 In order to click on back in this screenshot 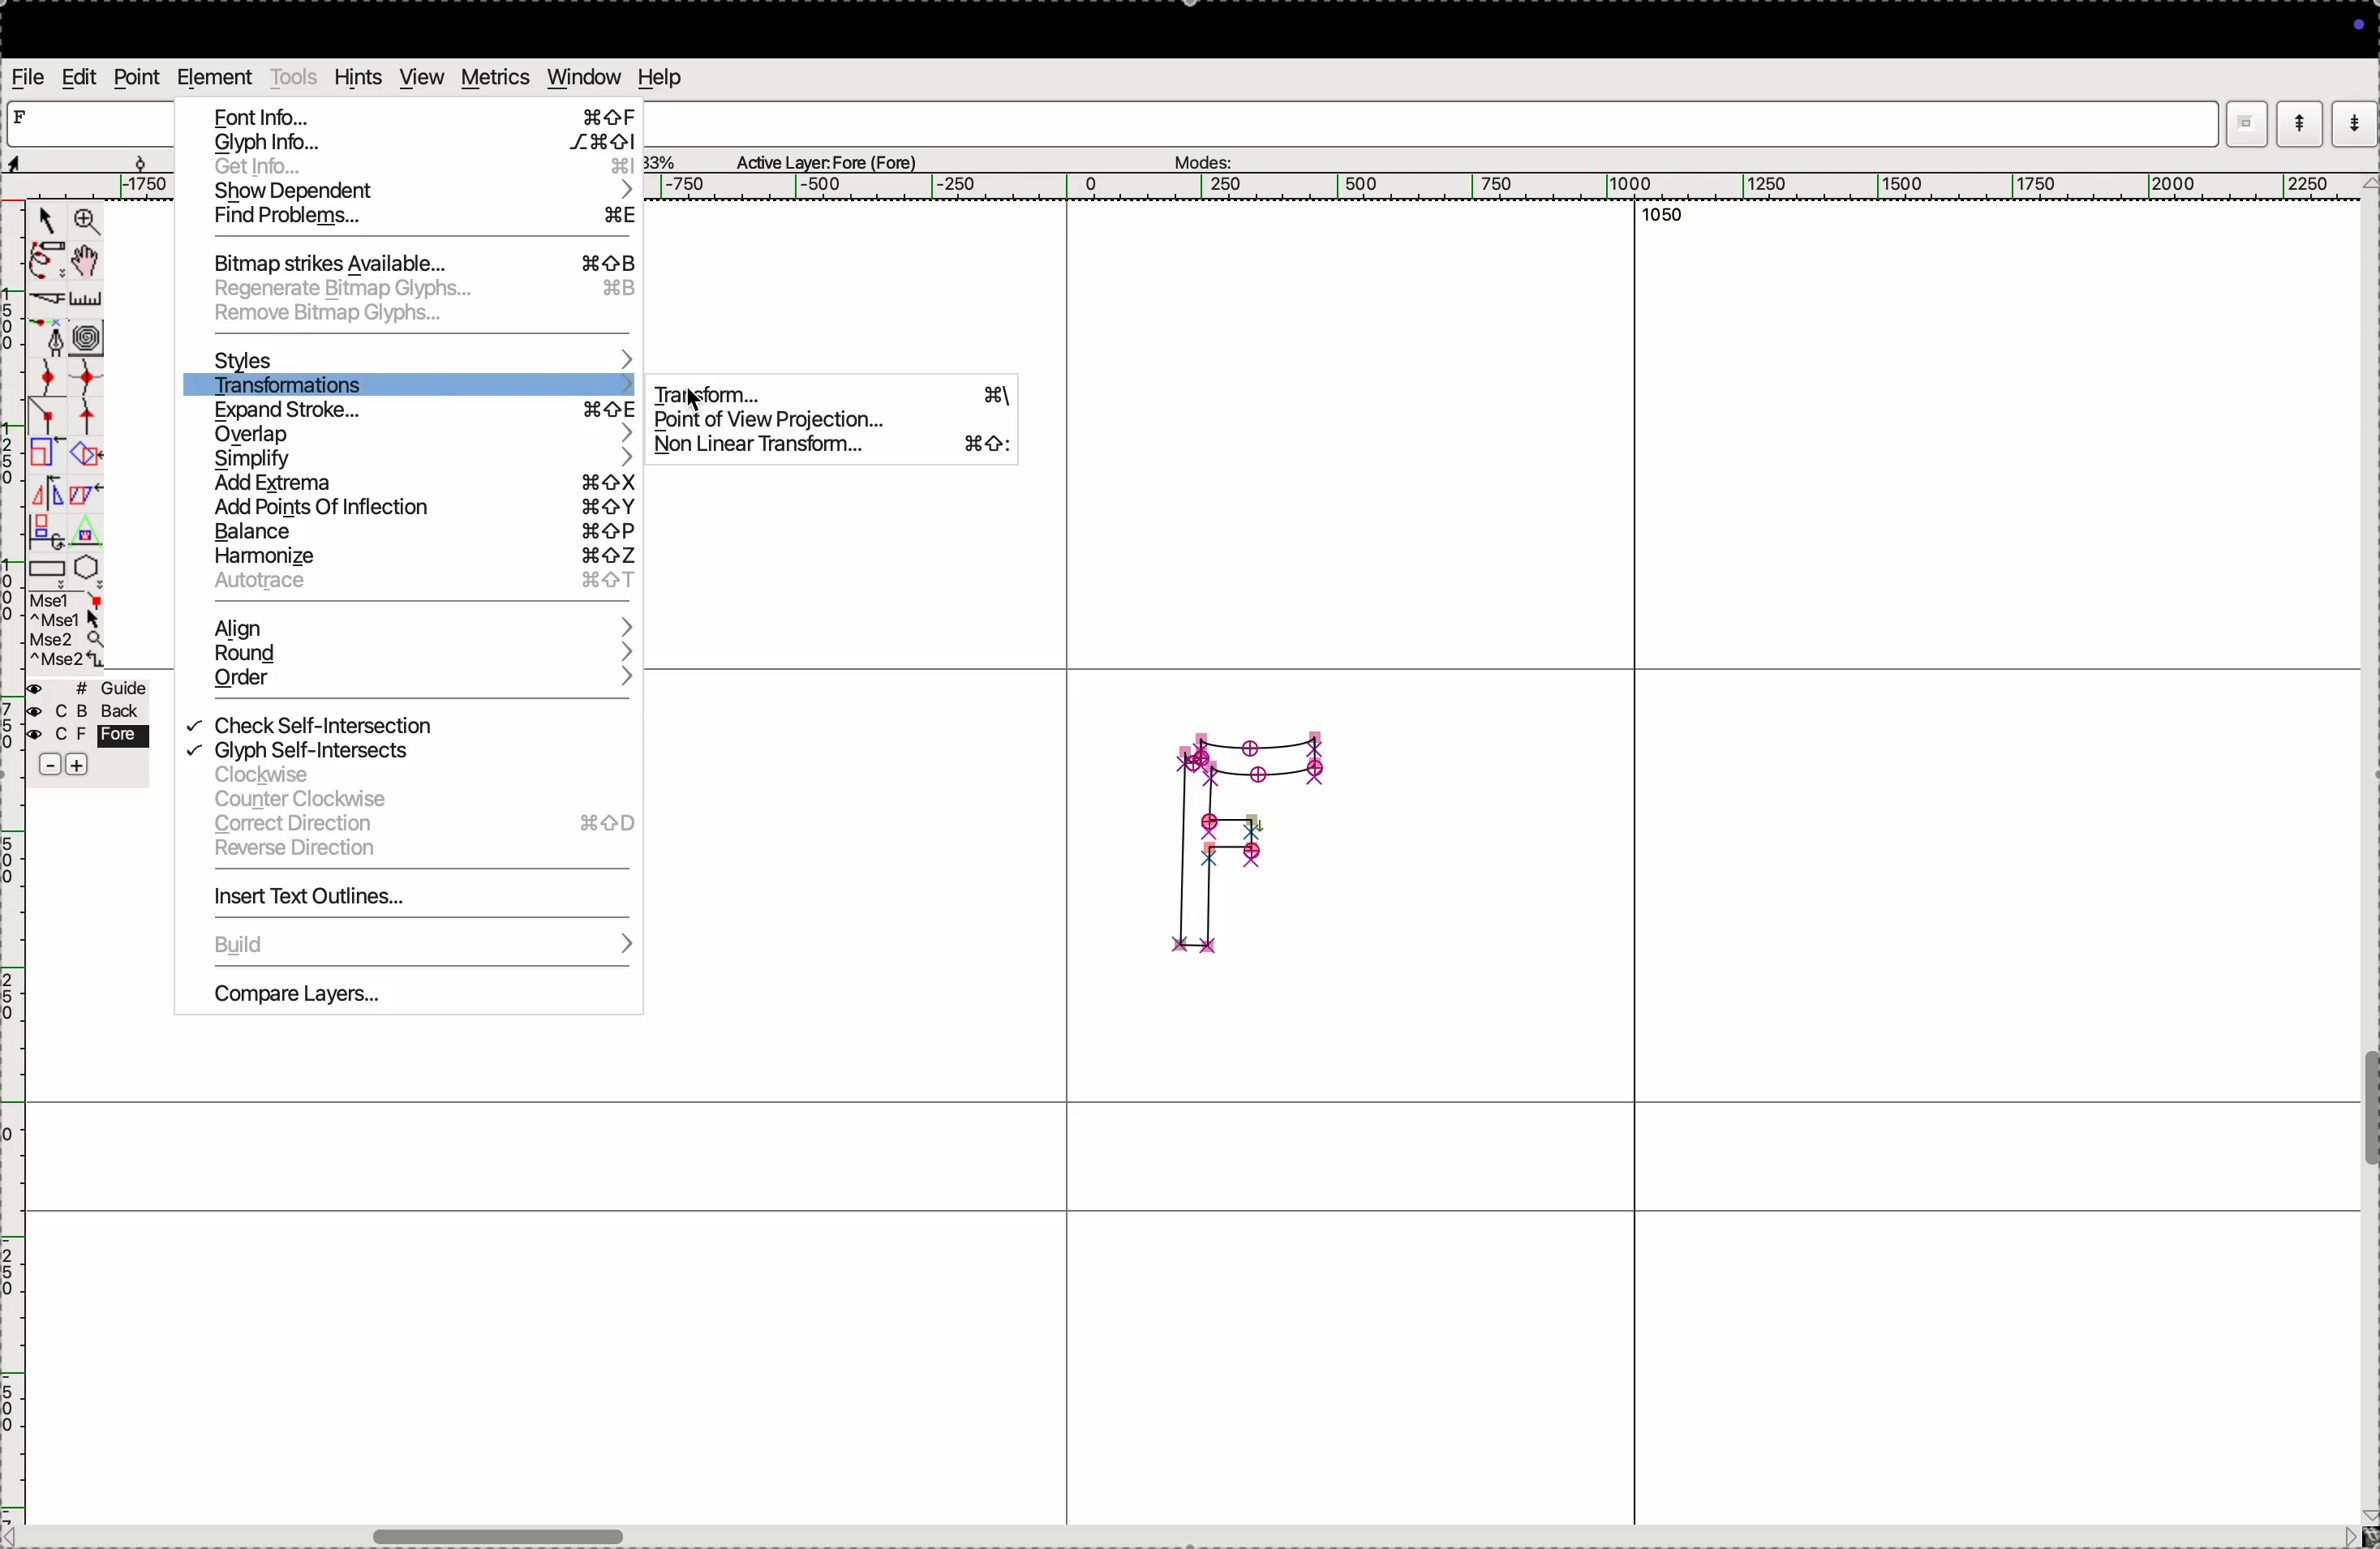, I will do `click(82, 713)`.